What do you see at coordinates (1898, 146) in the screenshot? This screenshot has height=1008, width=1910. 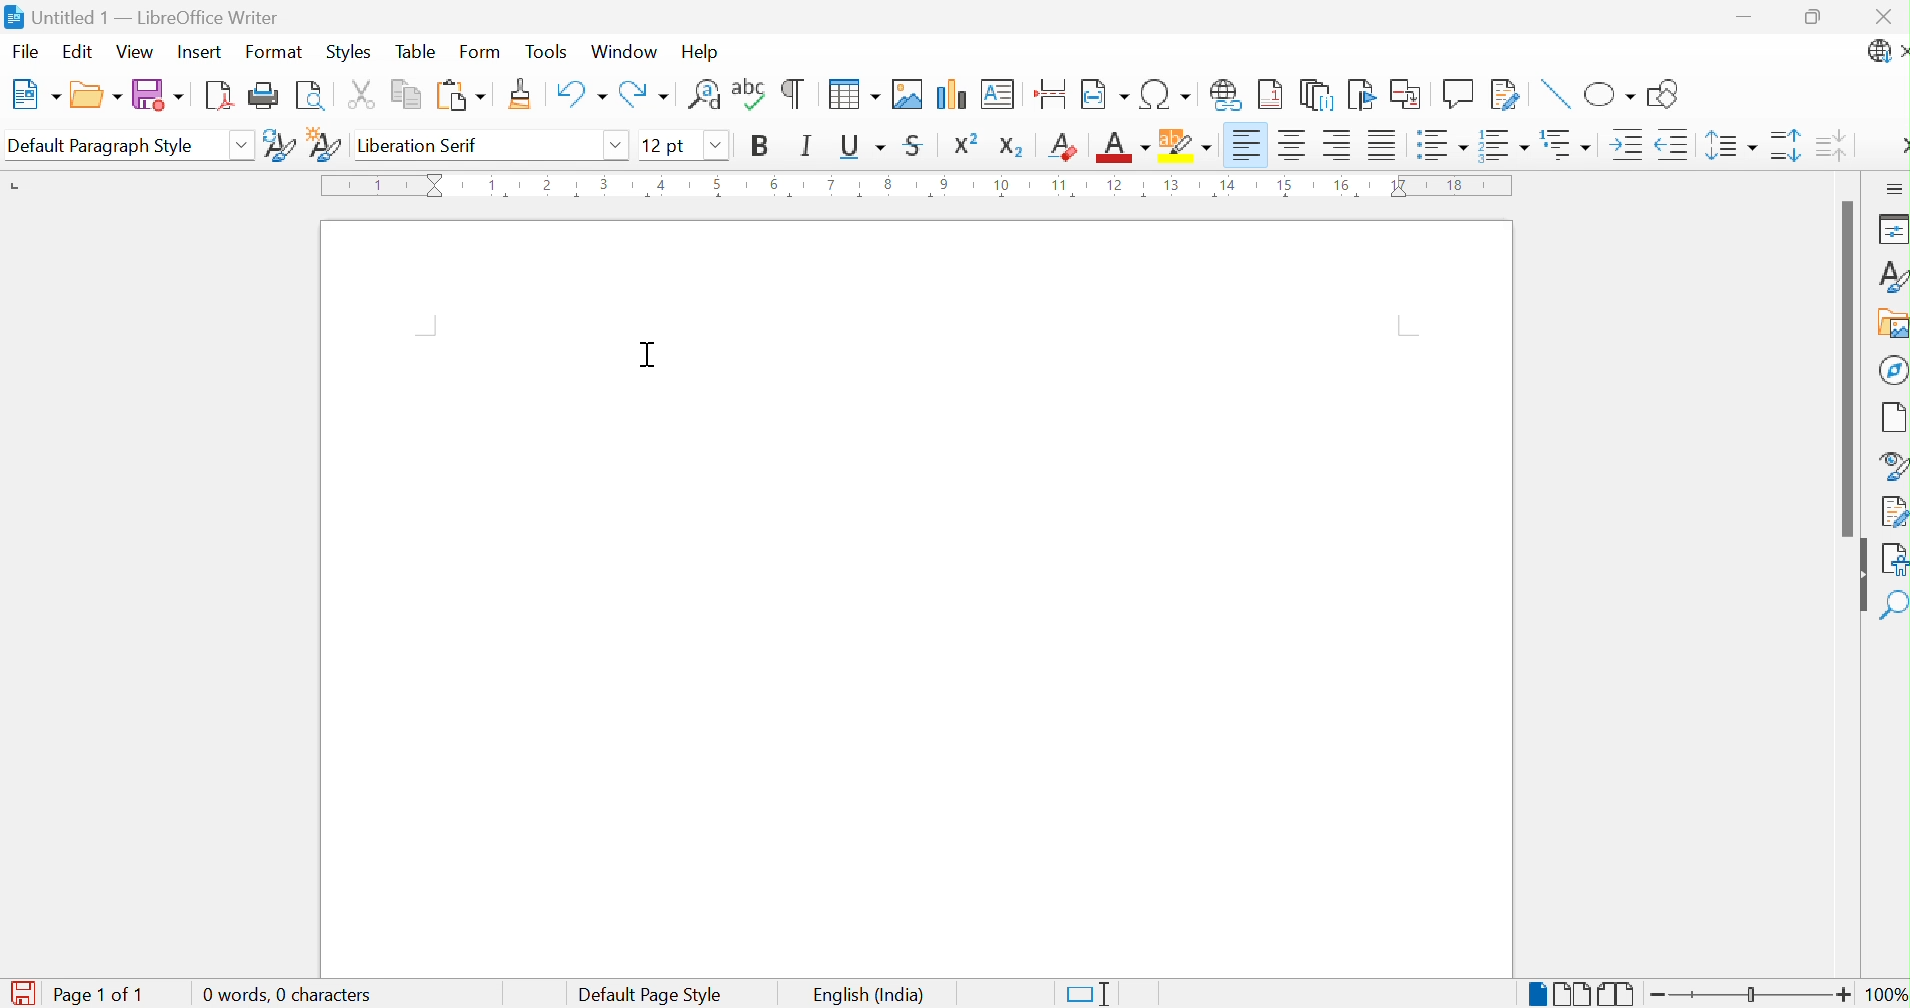 I see `More` at bounding box center [1898, 146].